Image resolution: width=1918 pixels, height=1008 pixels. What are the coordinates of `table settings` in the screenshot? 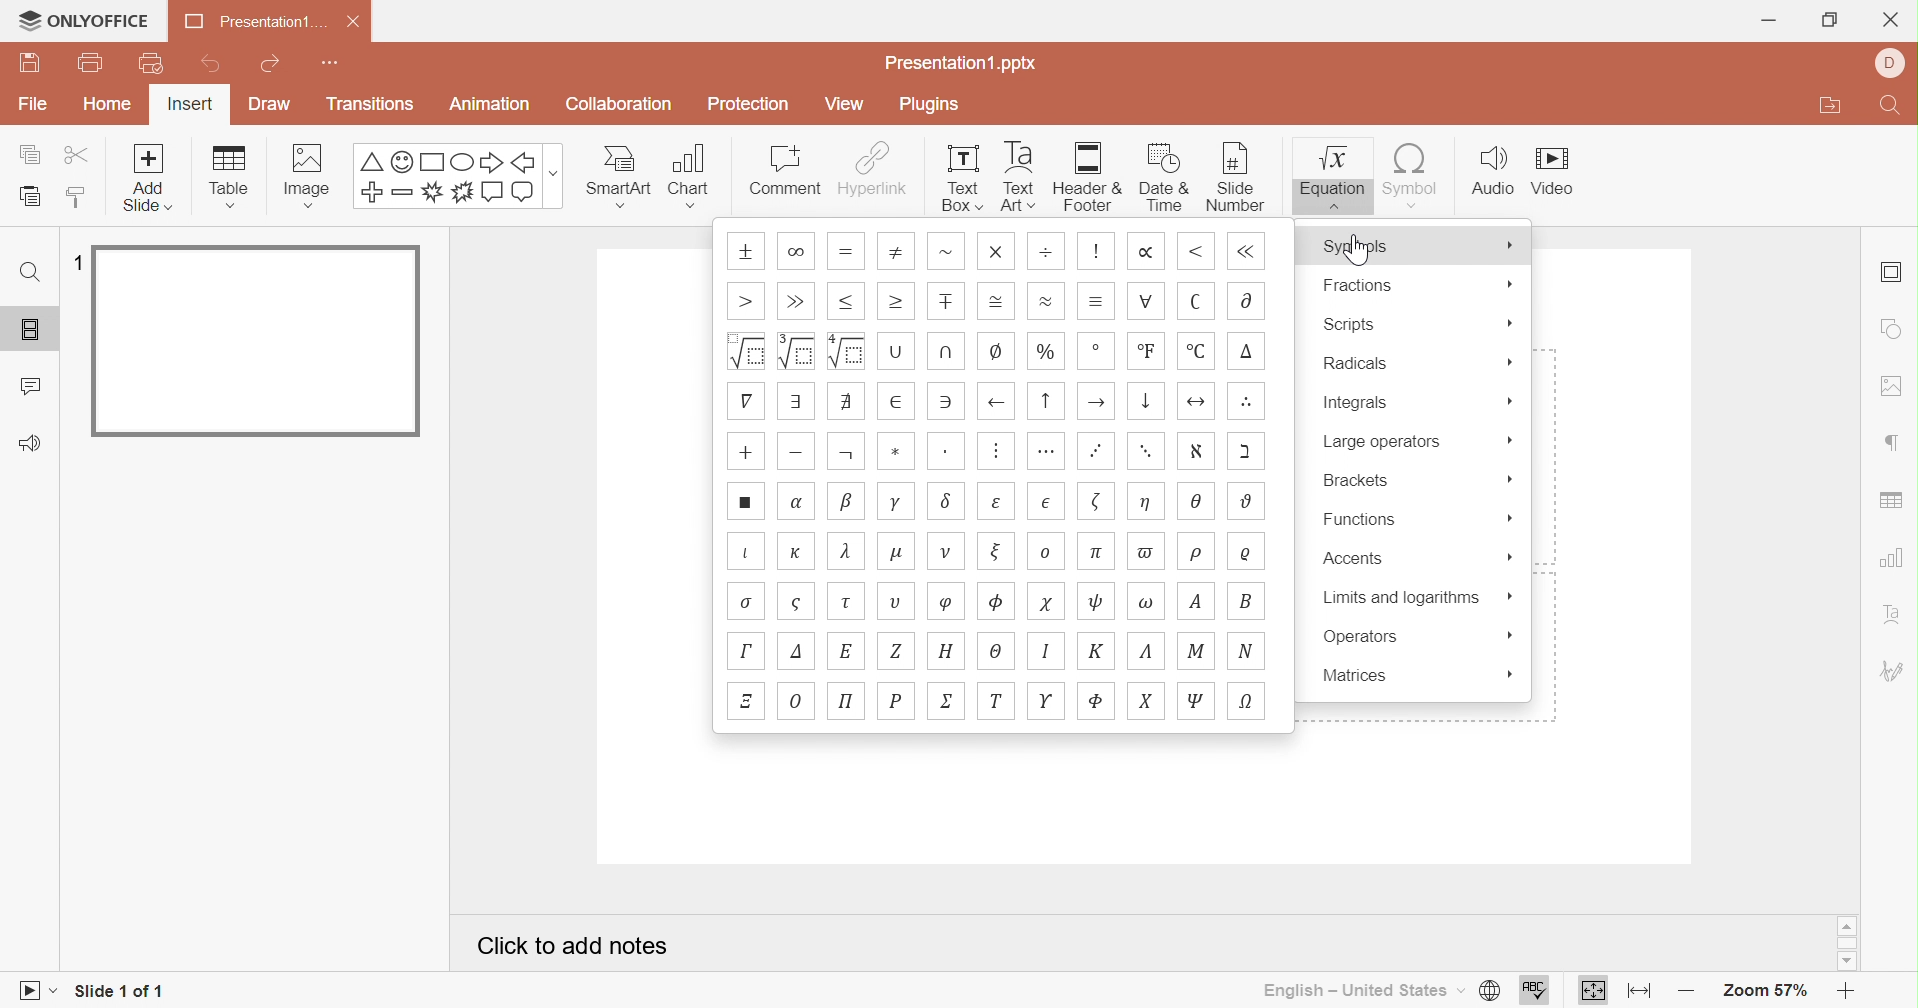 It's located at (1894, 502).